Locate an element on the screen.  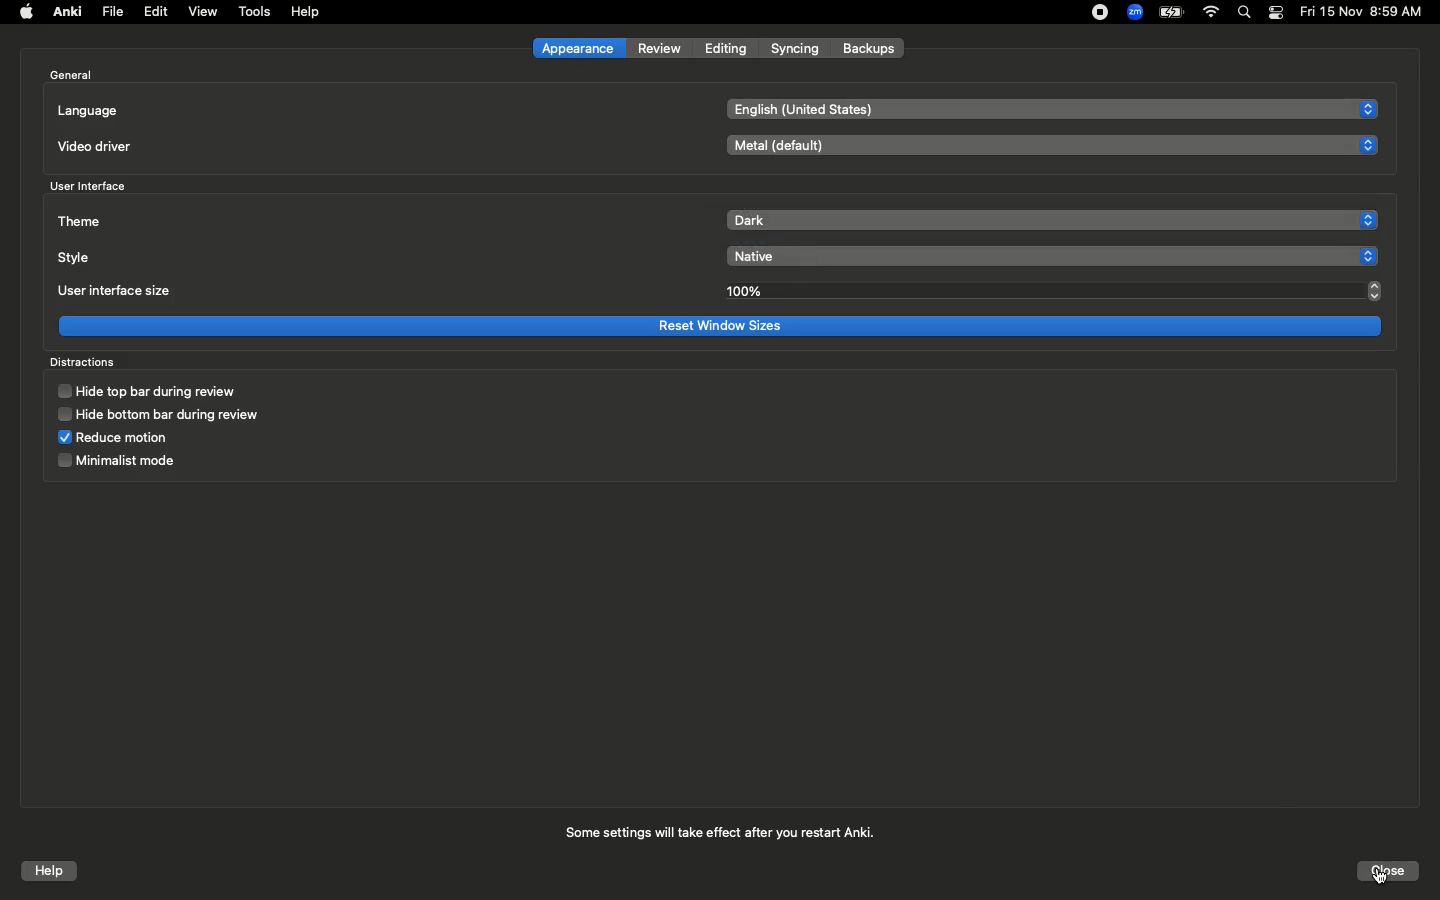
Reset window sizes is located at coordinates (722, 326).